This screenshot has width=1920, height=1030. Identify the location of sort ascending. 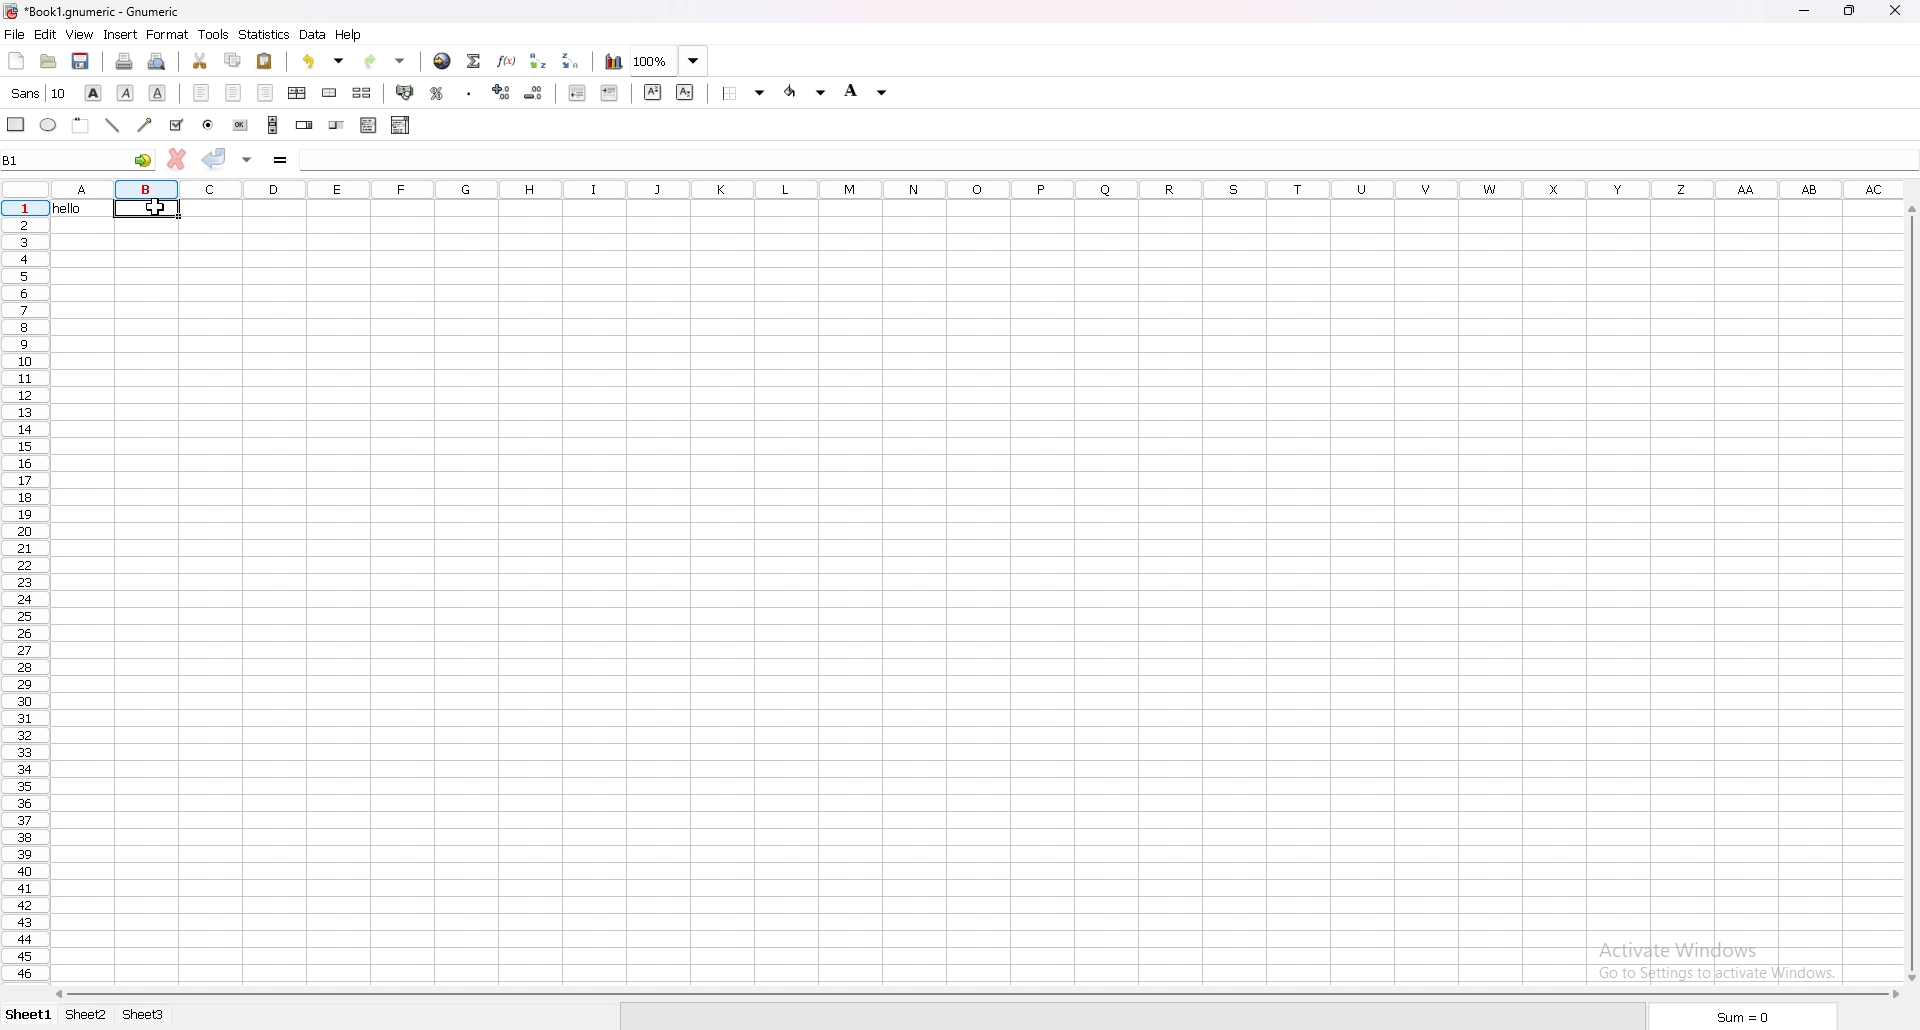
(538, 60).